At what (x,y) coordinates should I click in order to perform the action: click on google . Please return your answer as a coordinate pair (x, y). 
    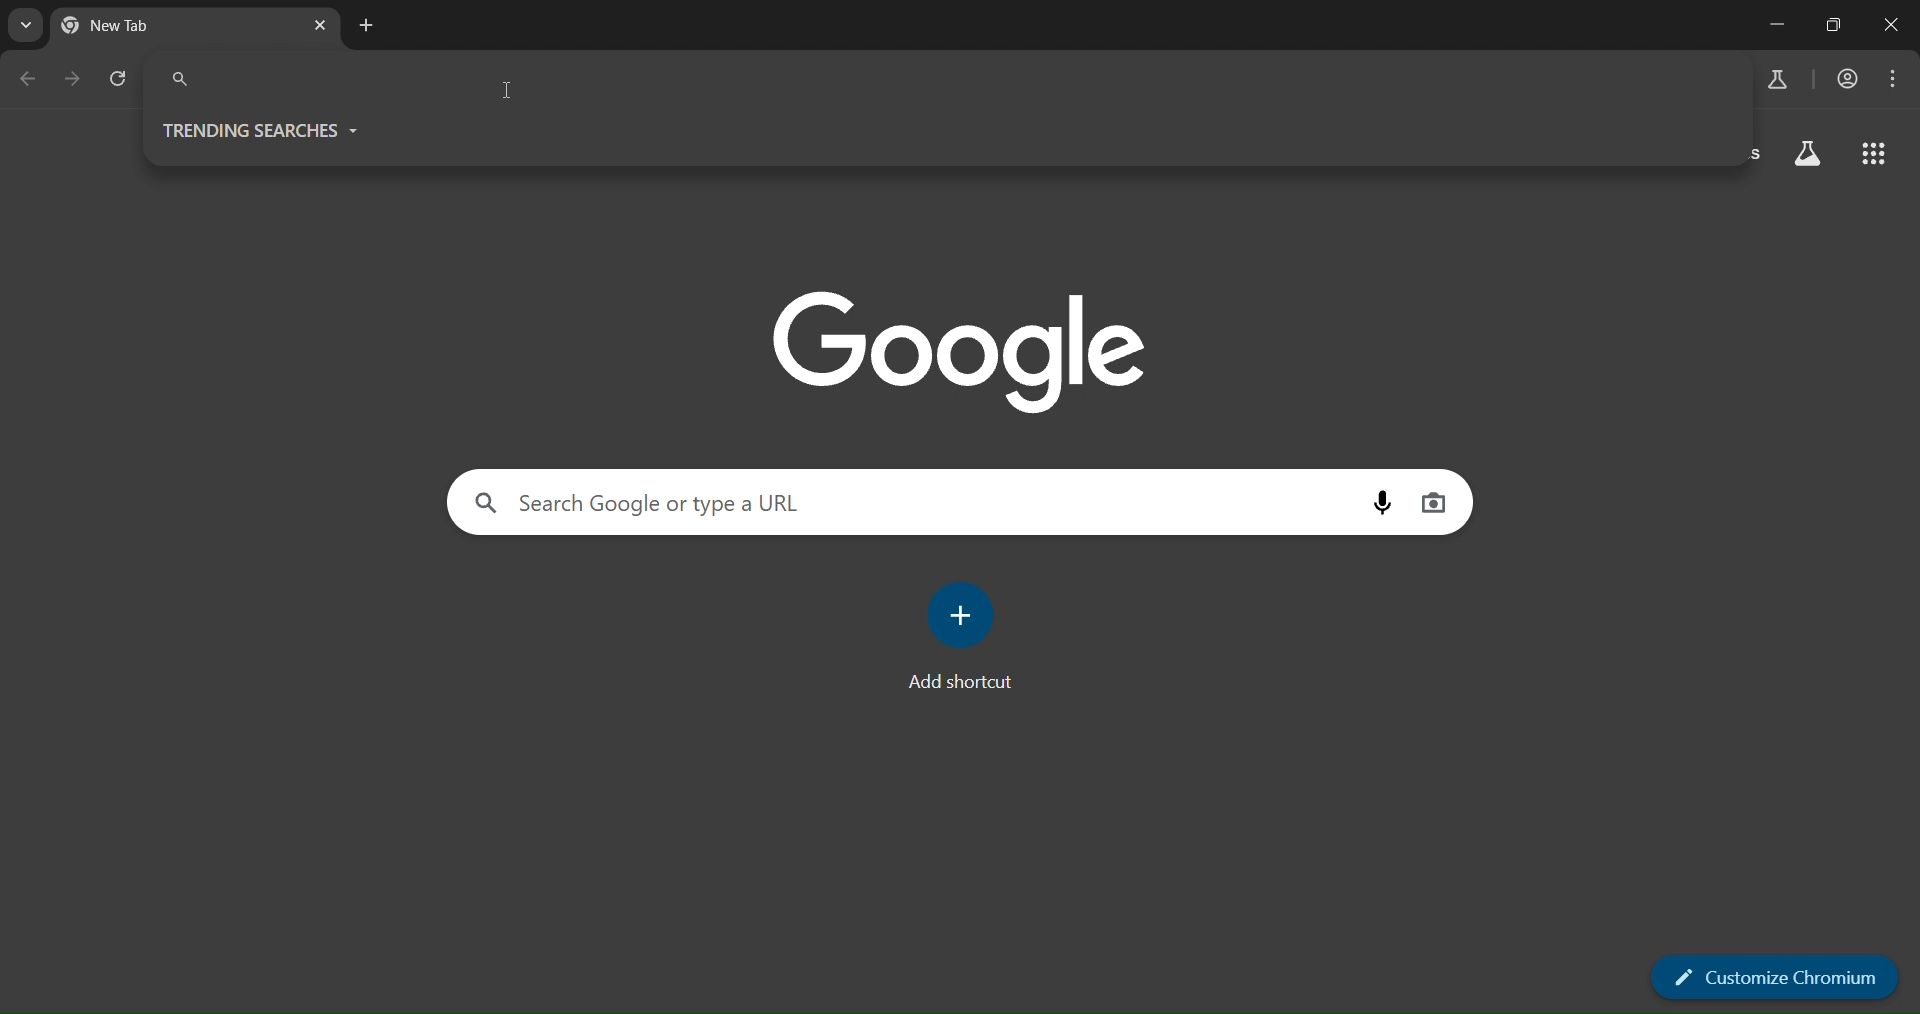
    Looking at the image, I should click on (969, 346).